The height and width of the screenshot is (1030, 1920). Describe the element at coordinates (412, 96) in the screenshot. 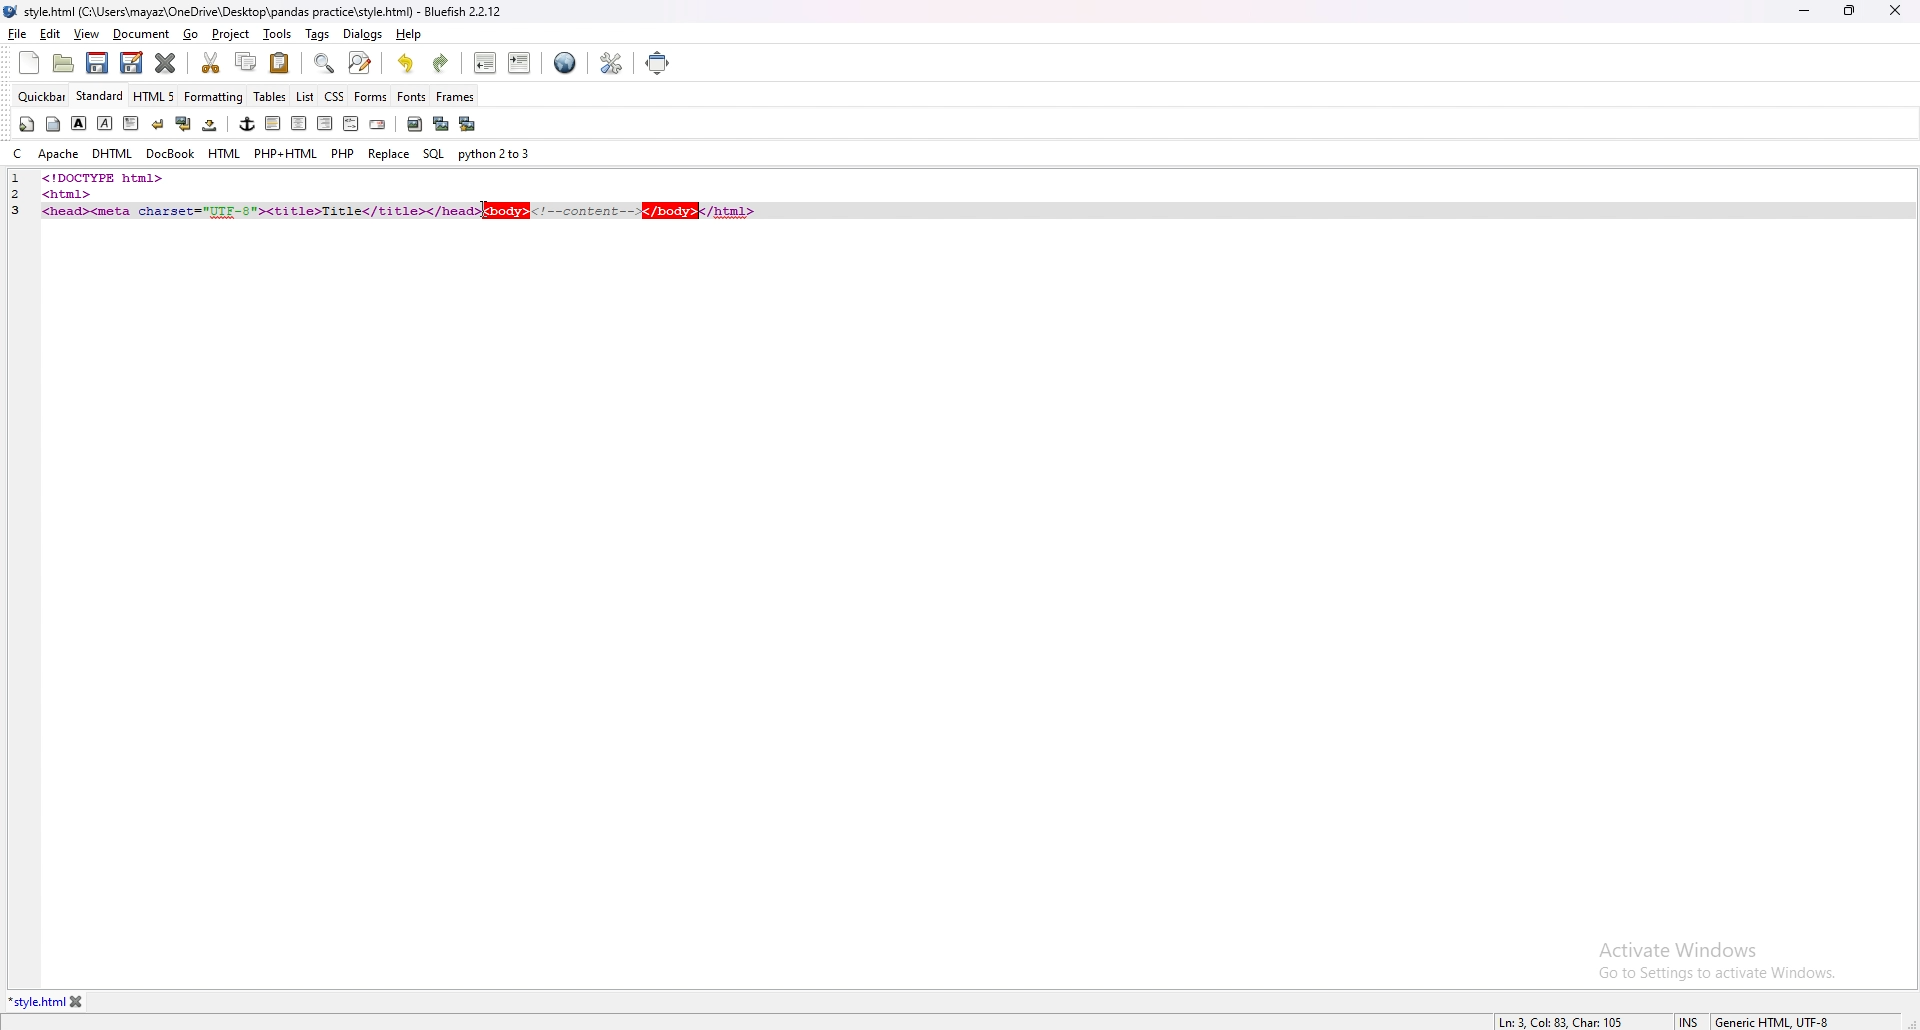

I see `fonts` at that location.